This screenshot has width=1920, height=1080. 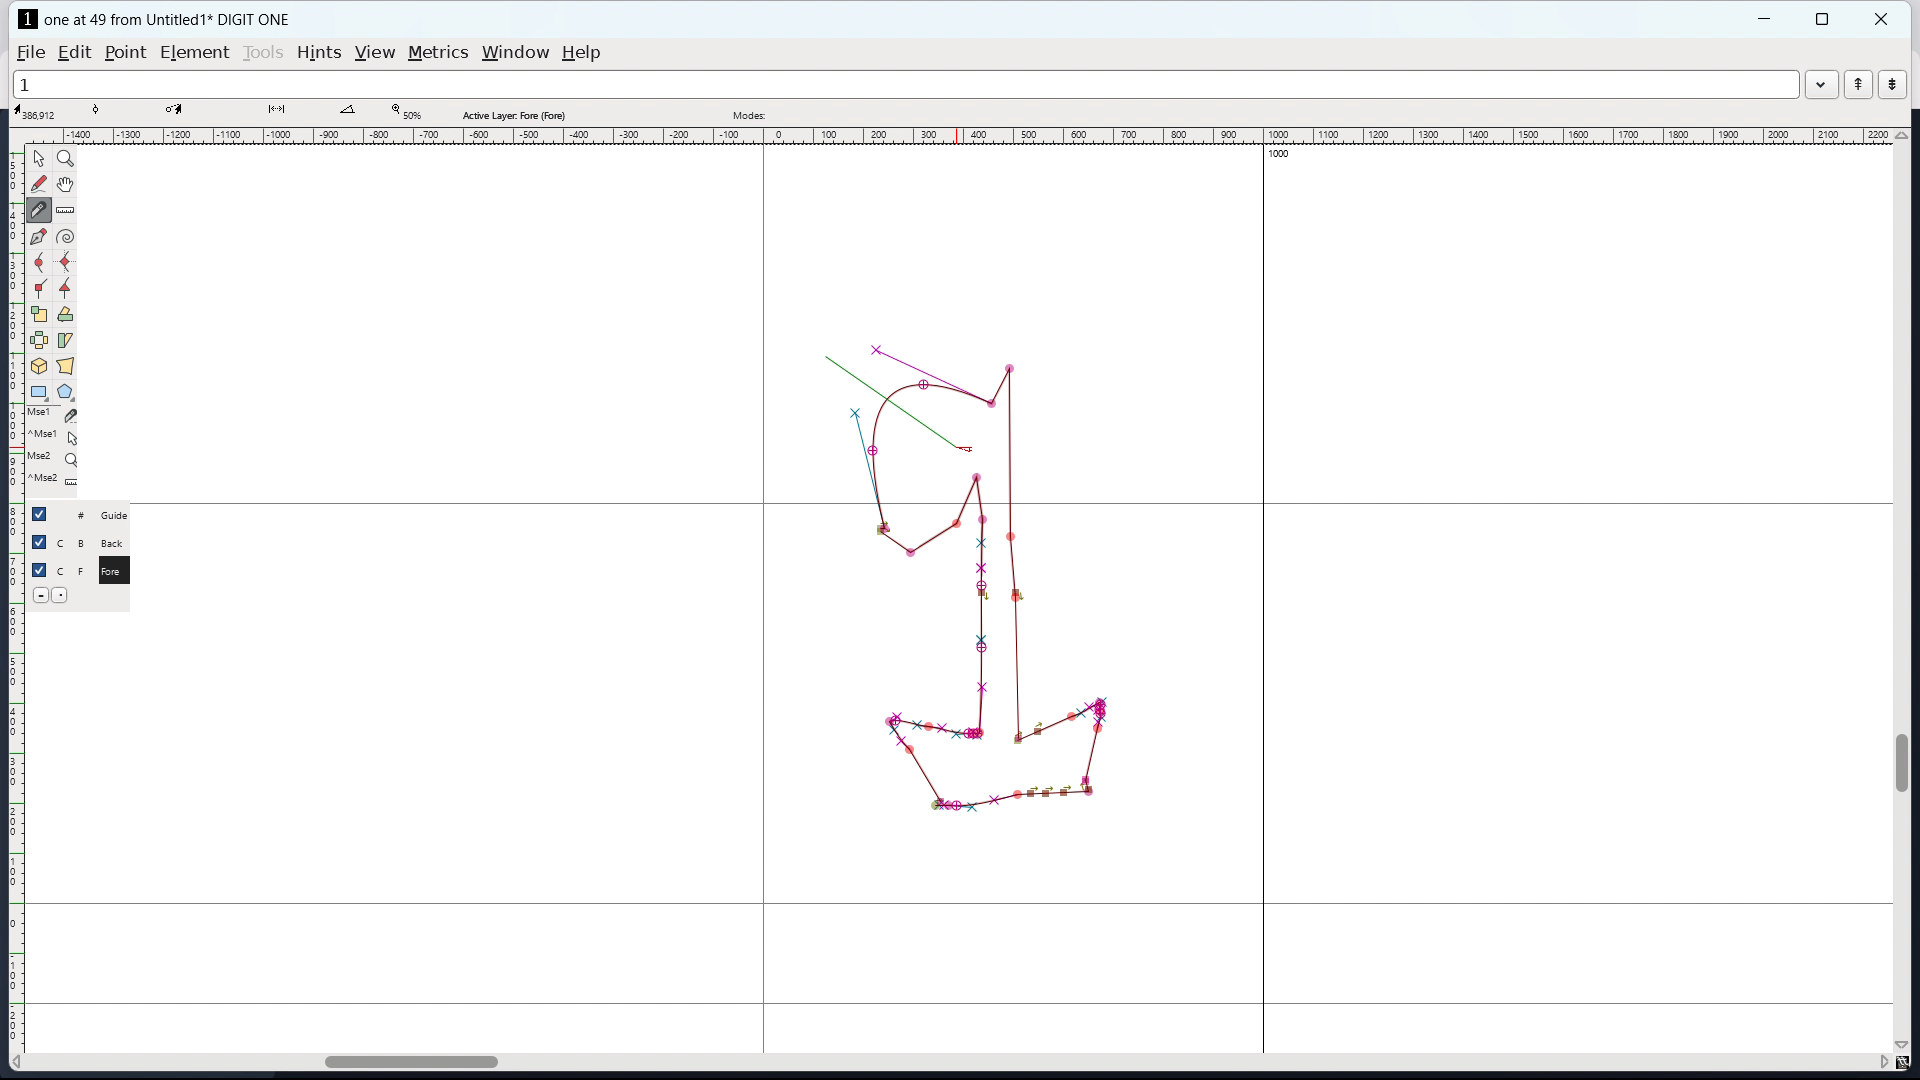 What do you see at coordinates (39, 514) in the screenshot?
I see `is layer visible` at bounding box center [39, 514].